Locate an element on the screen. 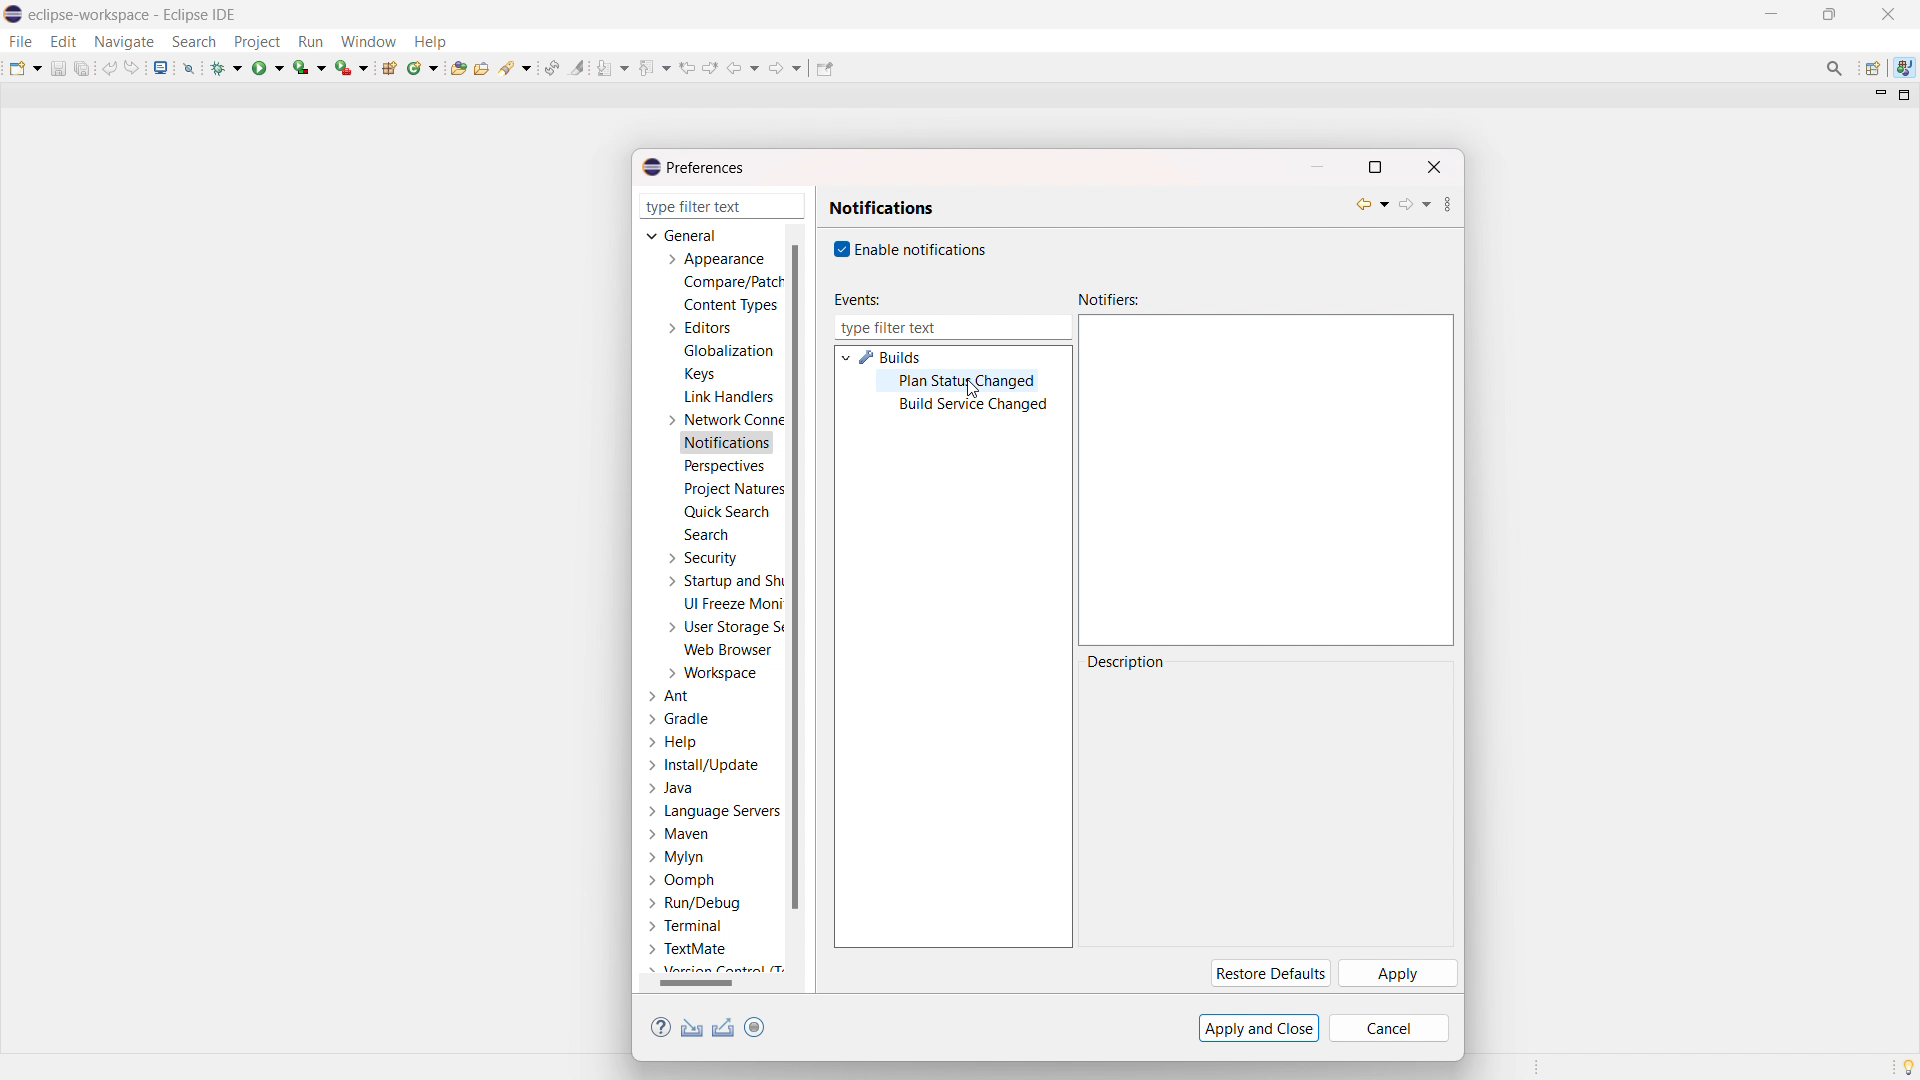 Image resolution: width=1920 pixels, height=1080 pixels. globalization is located at coordinates (730, 350).